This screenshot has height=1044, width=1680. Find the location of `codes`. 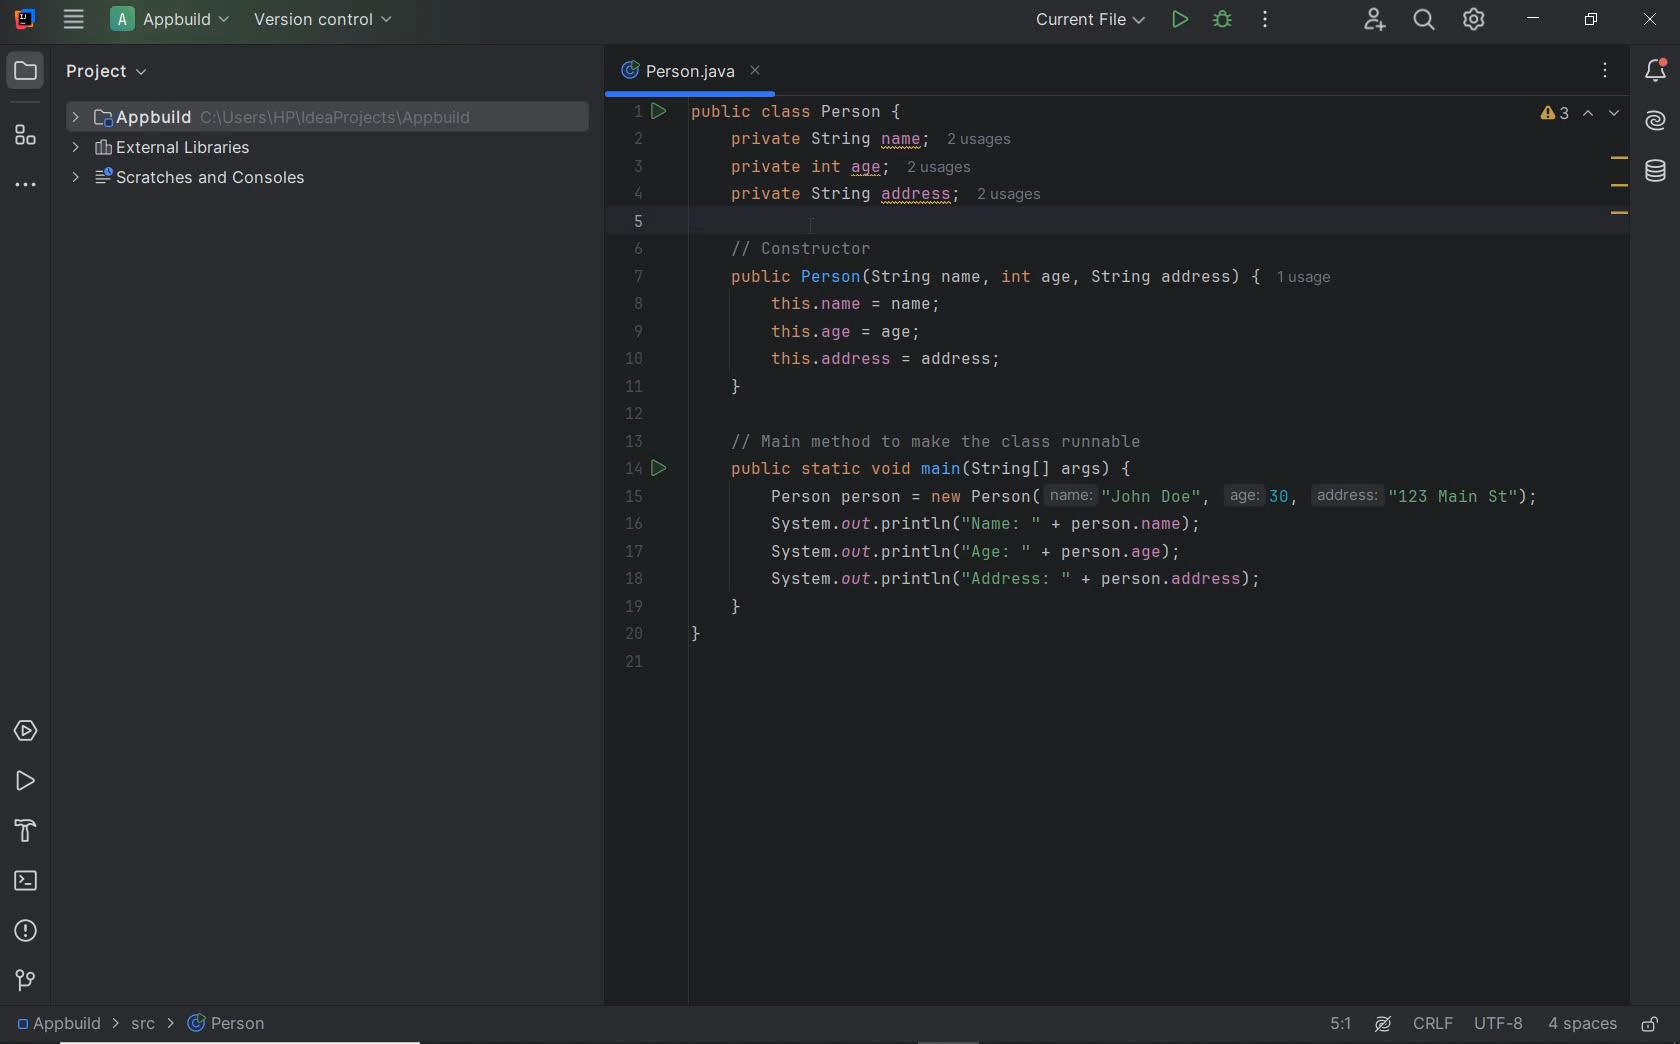

codes is located at coordinates (1119, 456).